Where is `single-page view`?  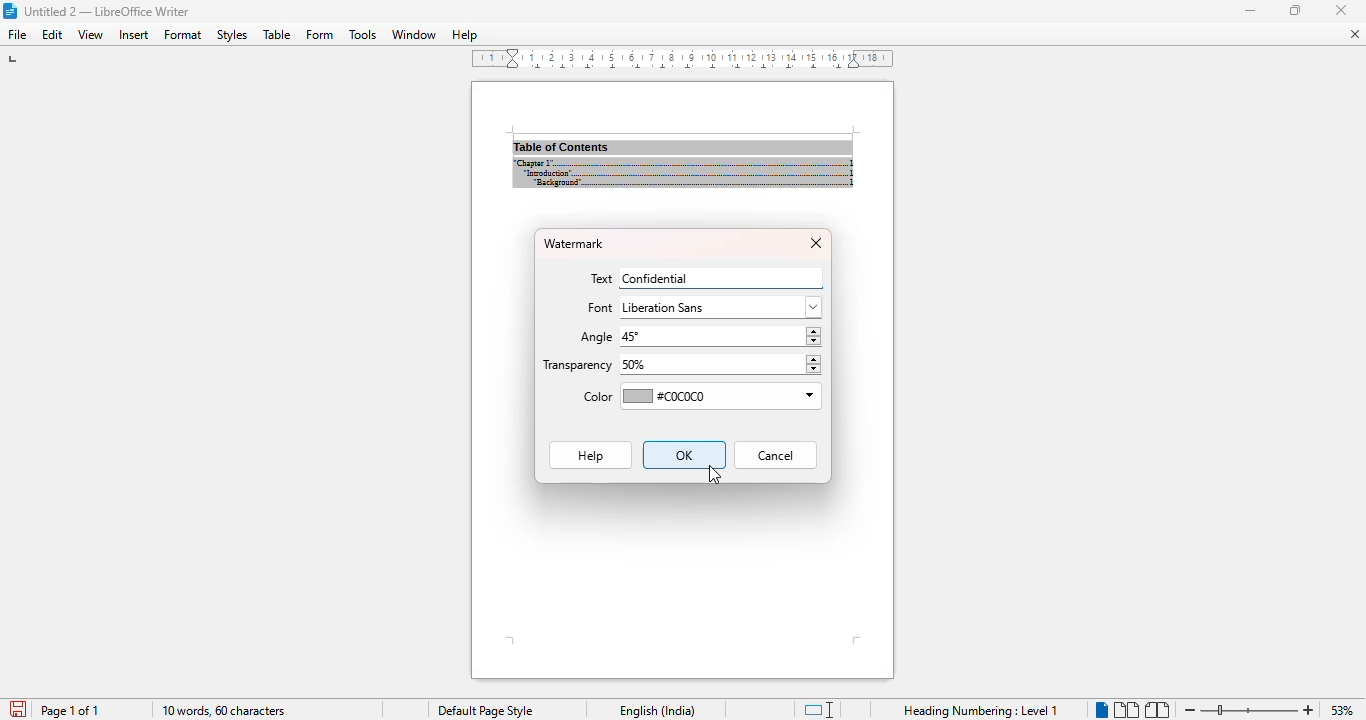 single-page view is located at coordinates (1101, 710).